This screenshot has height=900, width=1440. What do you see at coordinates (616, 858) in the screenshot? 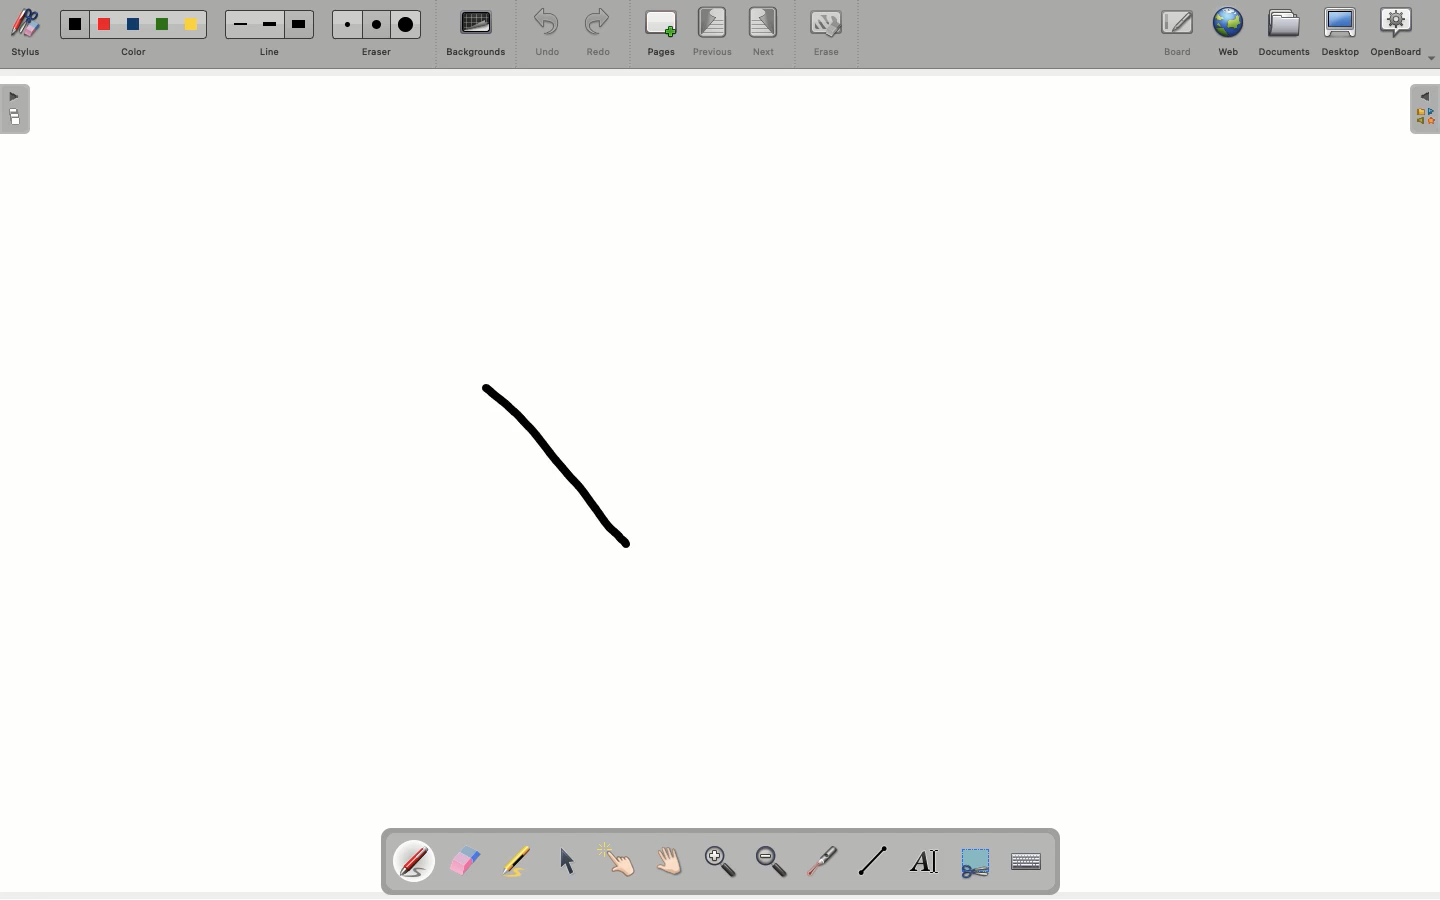
I see `Point` at bounding box center [616, 858].